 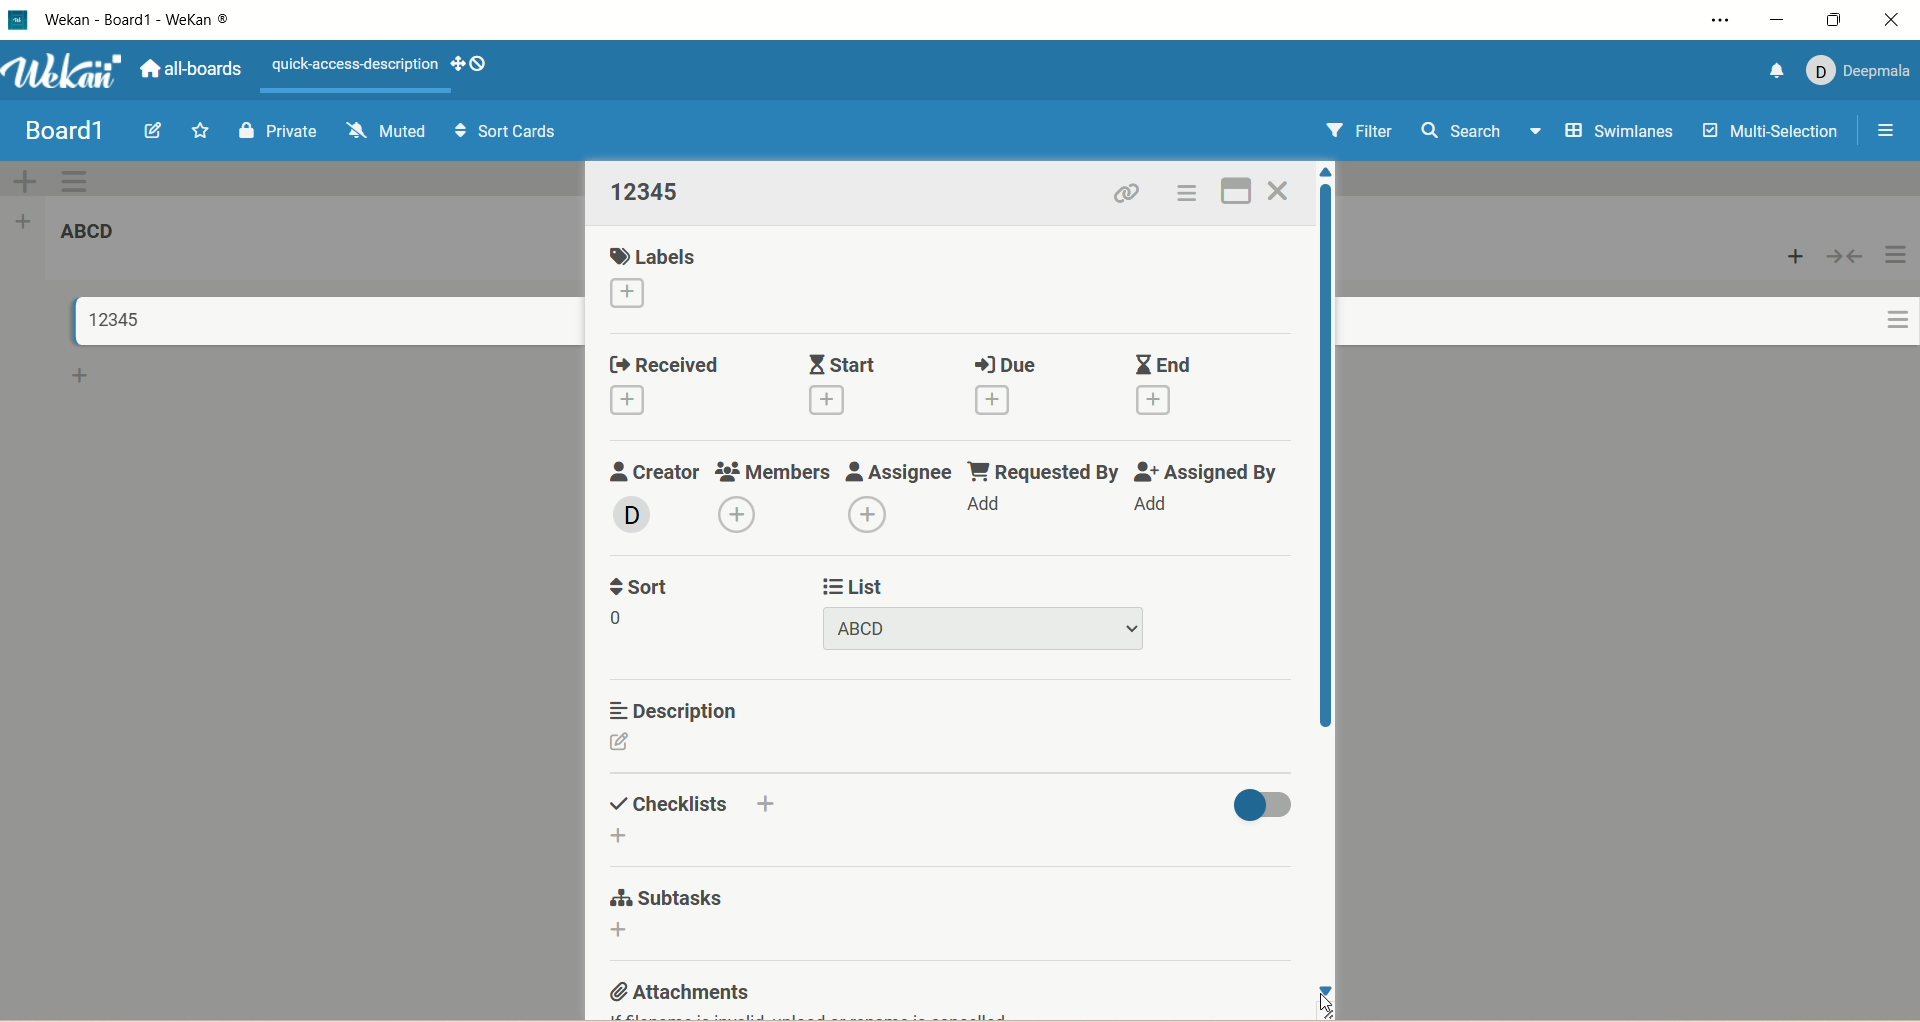 What do you see at coordinates (1767, 132) in the screenshot?
I see `multi-selection` at bounding box center [1767, 132].